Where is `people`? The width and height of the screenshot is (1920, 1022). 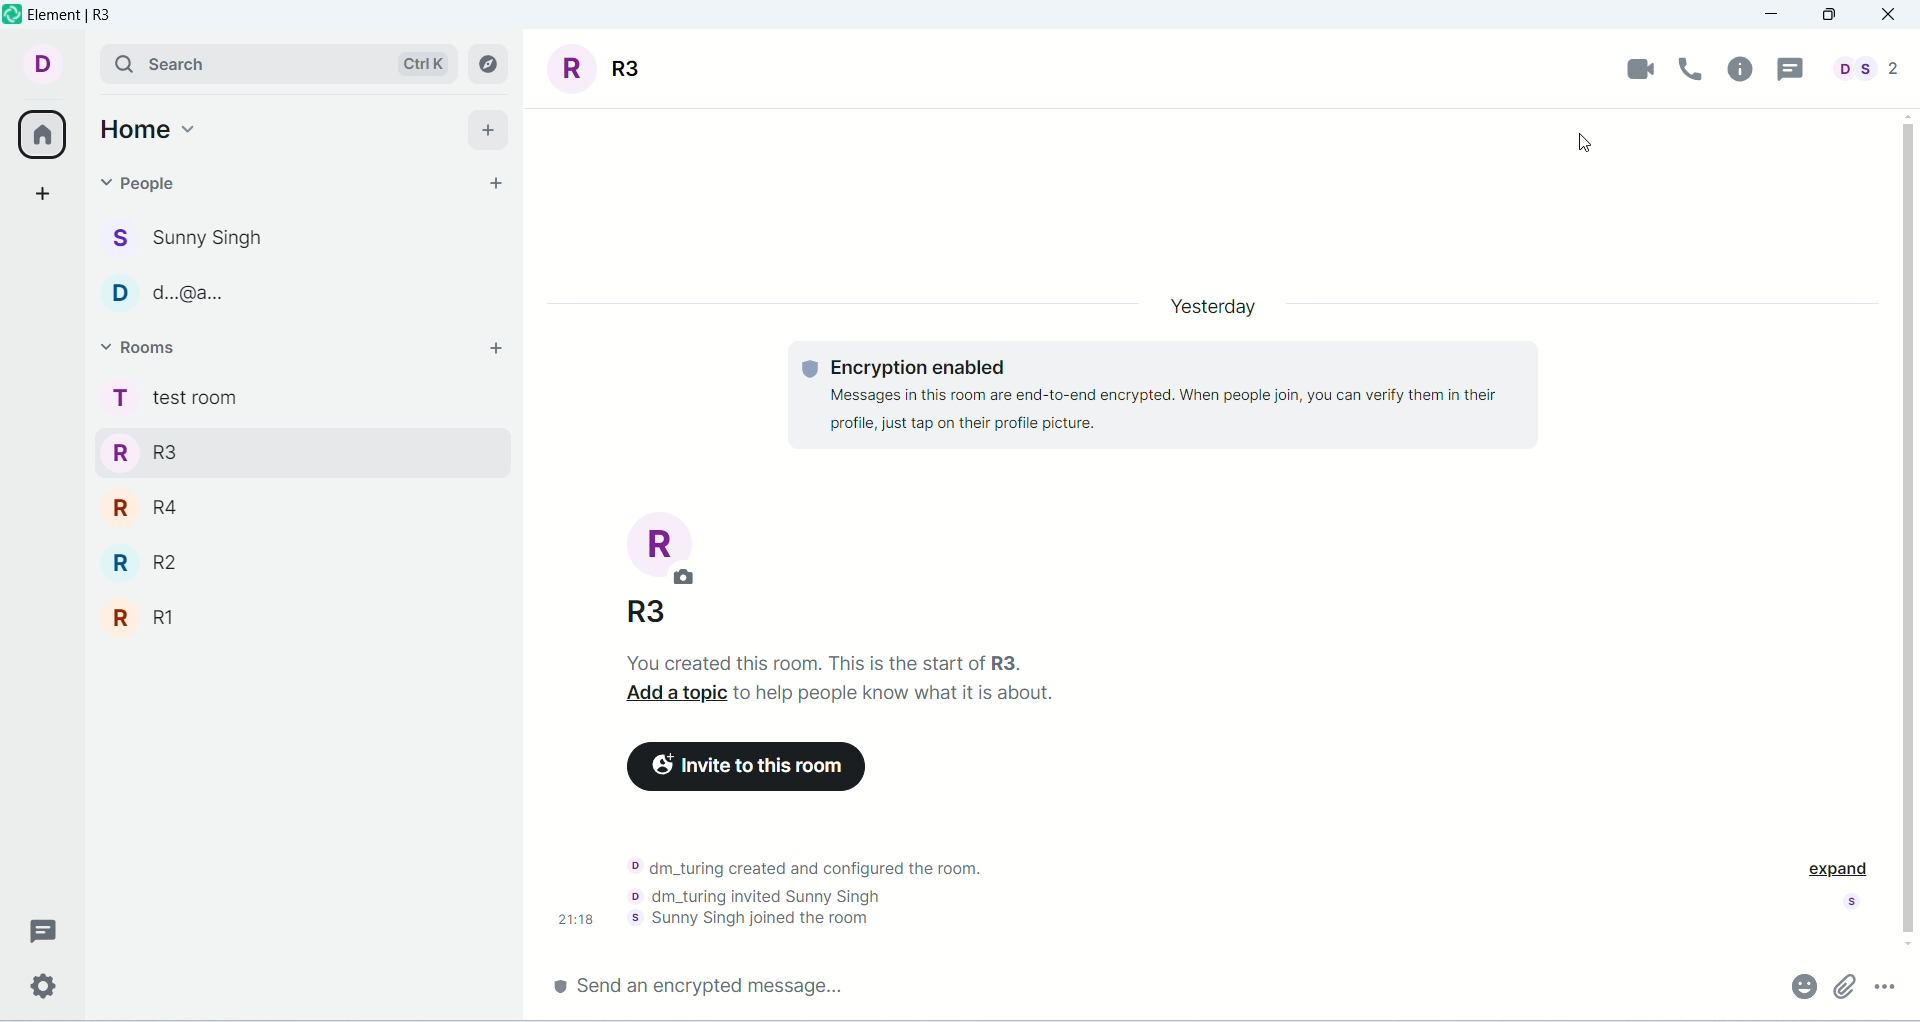
people is located at coordinates (1862, 69).